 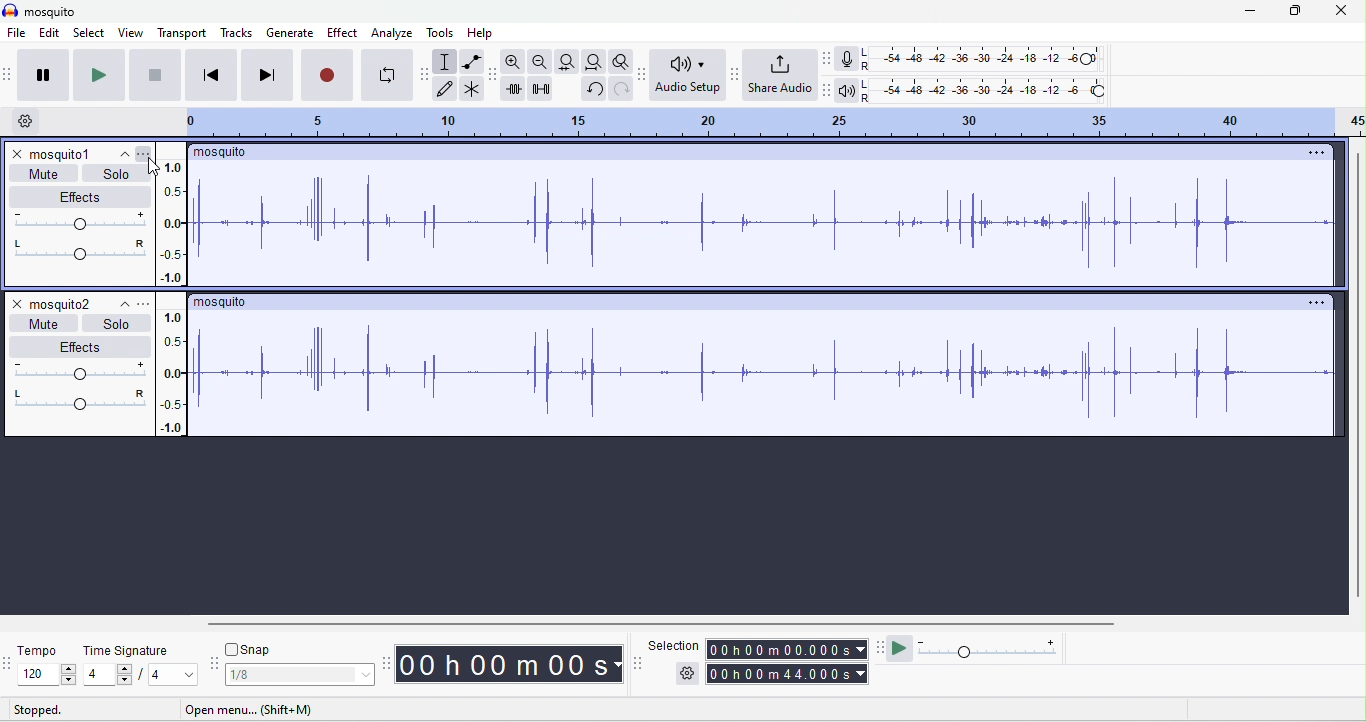 What do you see at coordinates (127, 650) in the screenshot?
I see `time signature` at bounding box center [127, 650].